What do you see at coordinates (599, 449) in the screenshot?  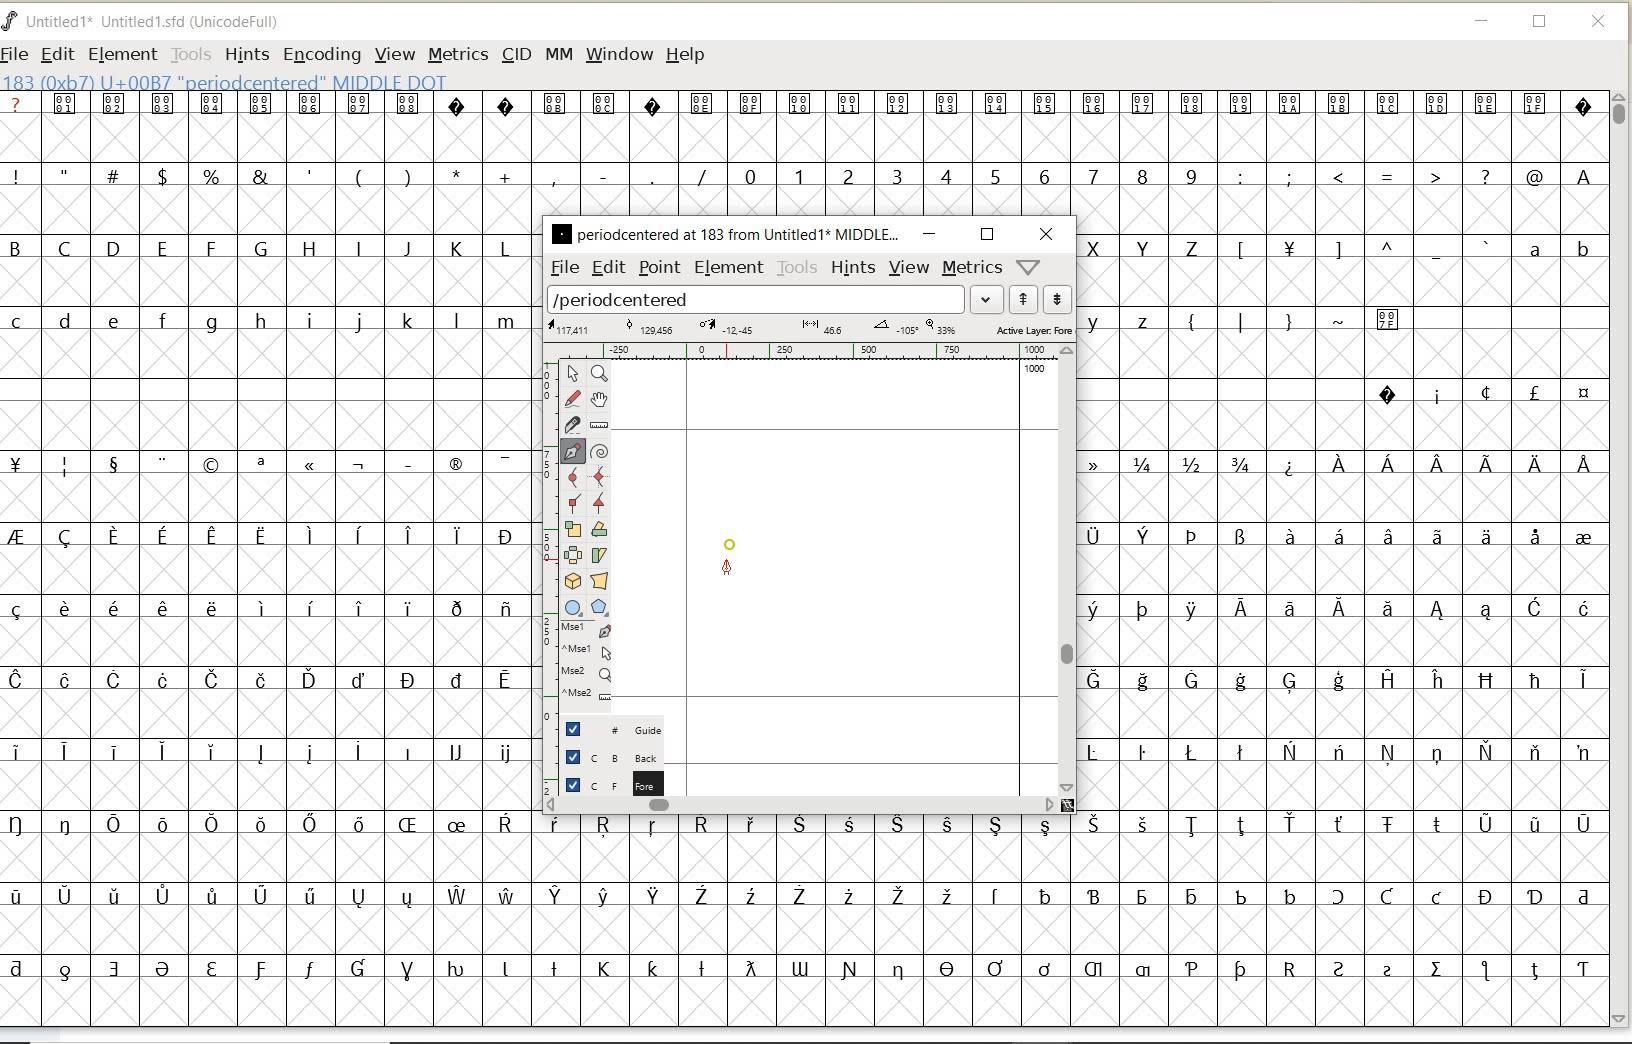 I see `change whether spiro is active or not` at bounding box center [599, 449].